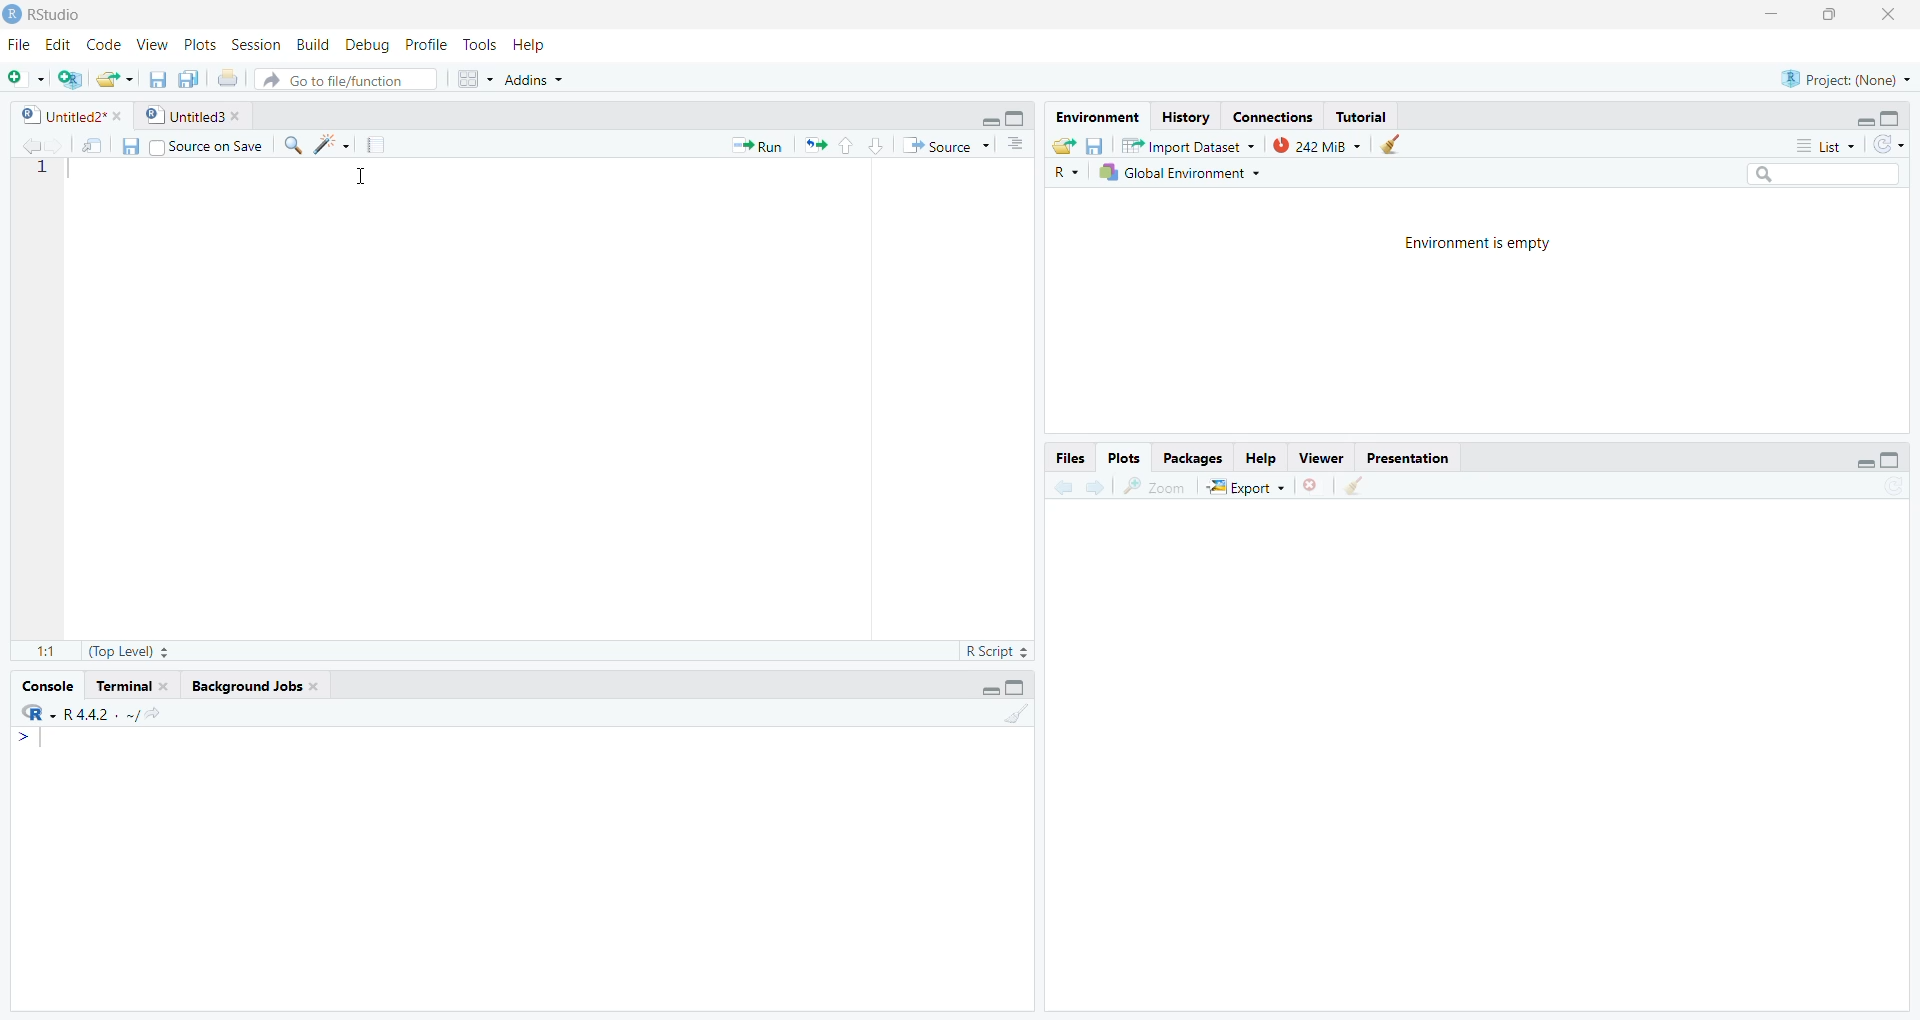 The width and height of the screenshot is (1920, 1020). Describe the element at coordinates (46, 651) in the screenshot. I see `11` at that location.